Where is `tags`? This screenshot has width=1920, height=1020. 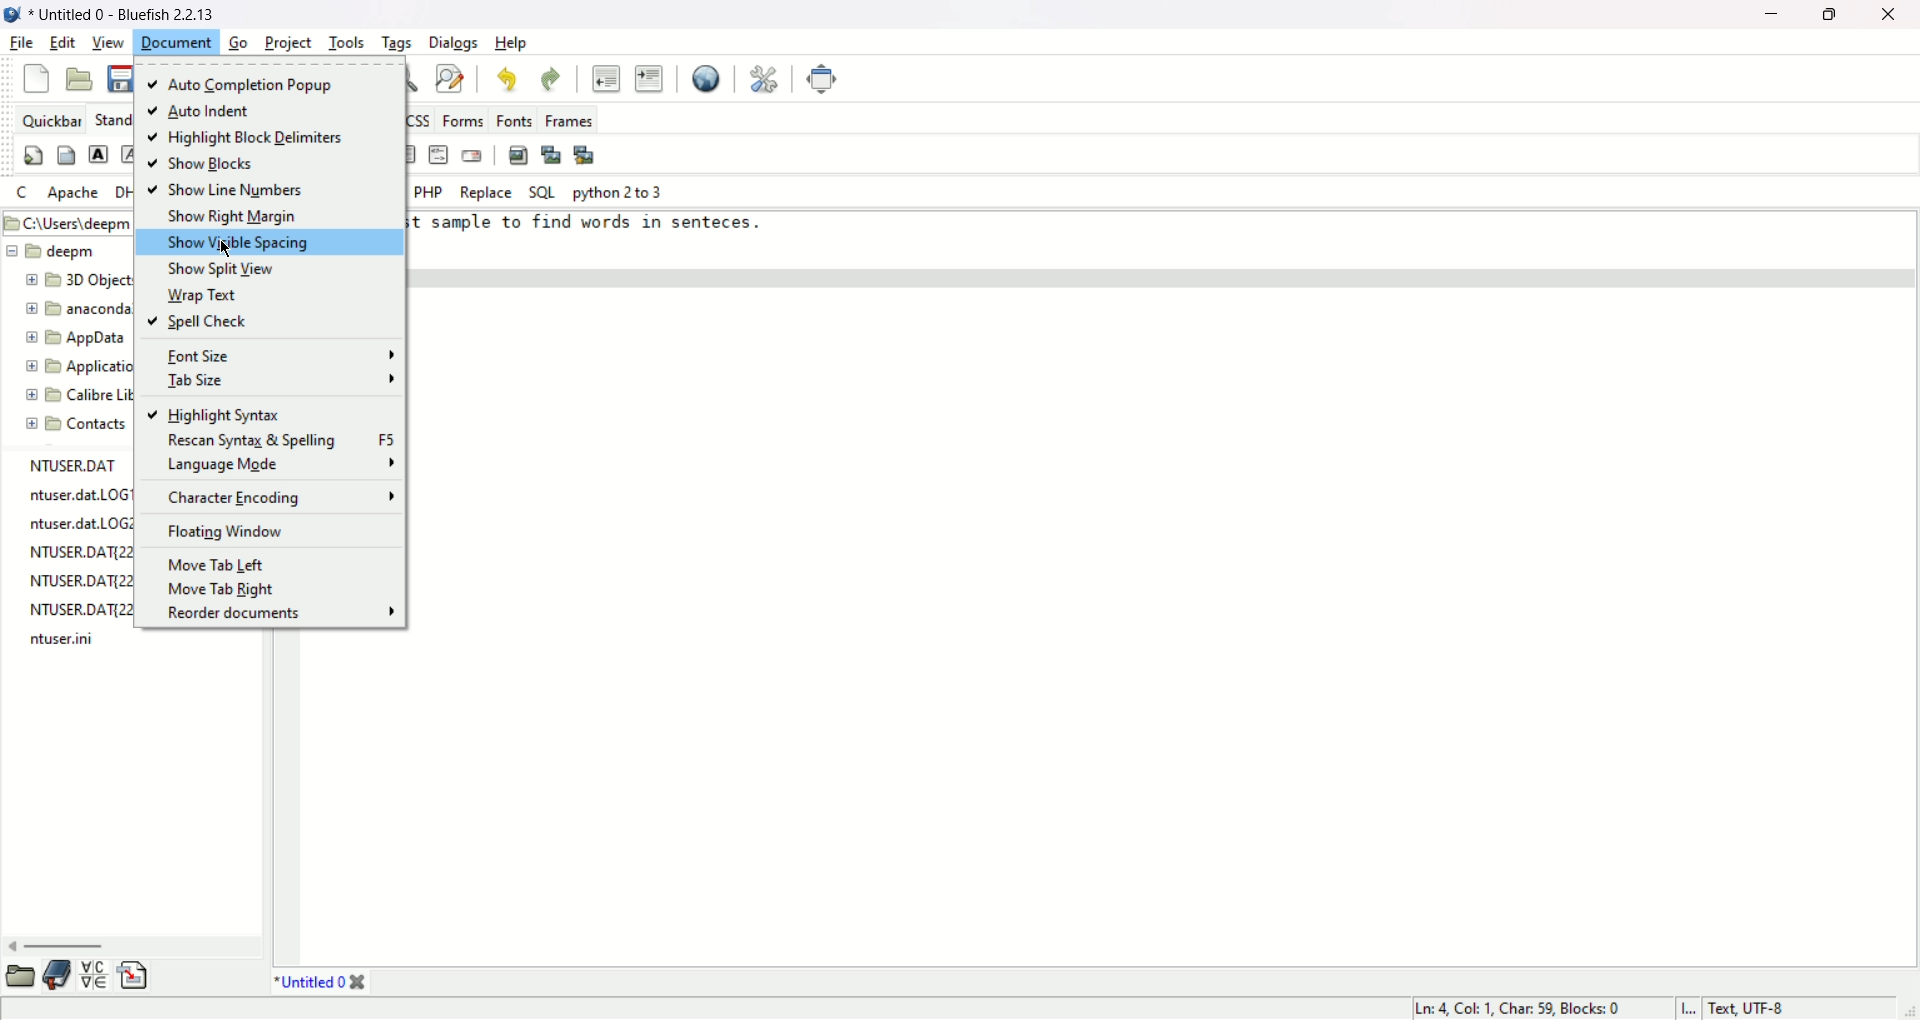 tags is located at coordinates (396, 42).